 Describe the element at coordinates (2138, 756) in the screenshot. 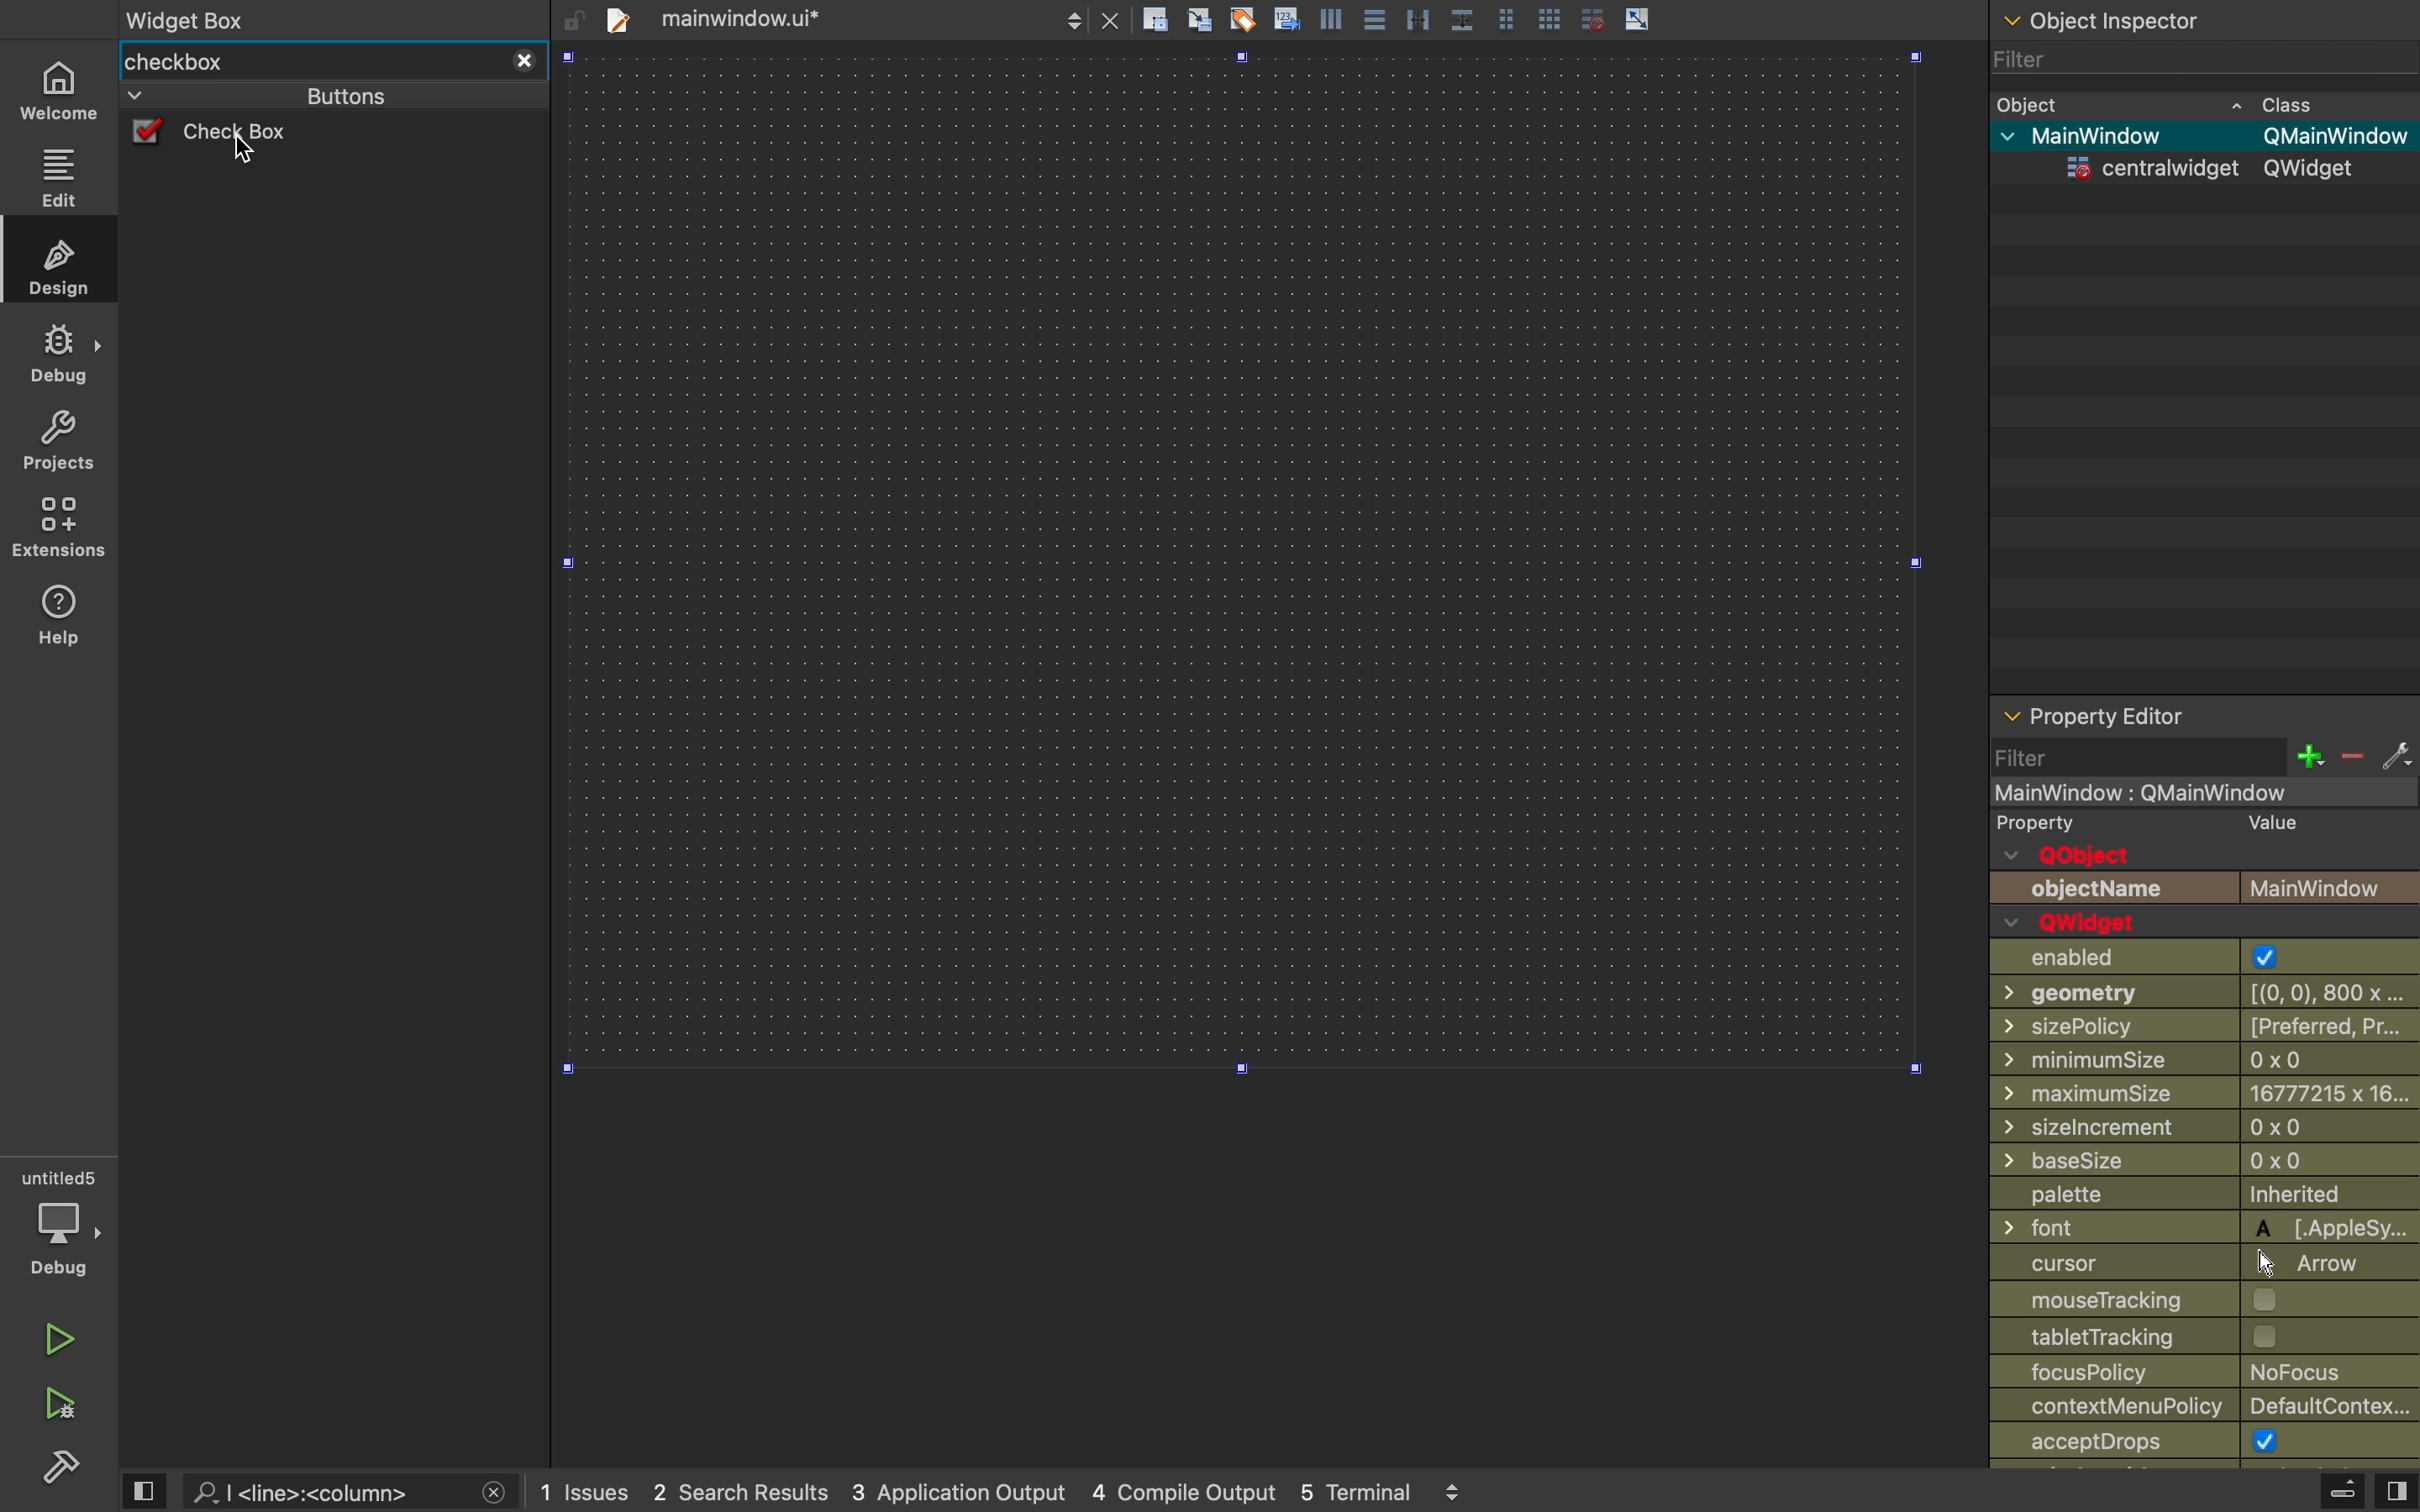

I see `filter` at that location.